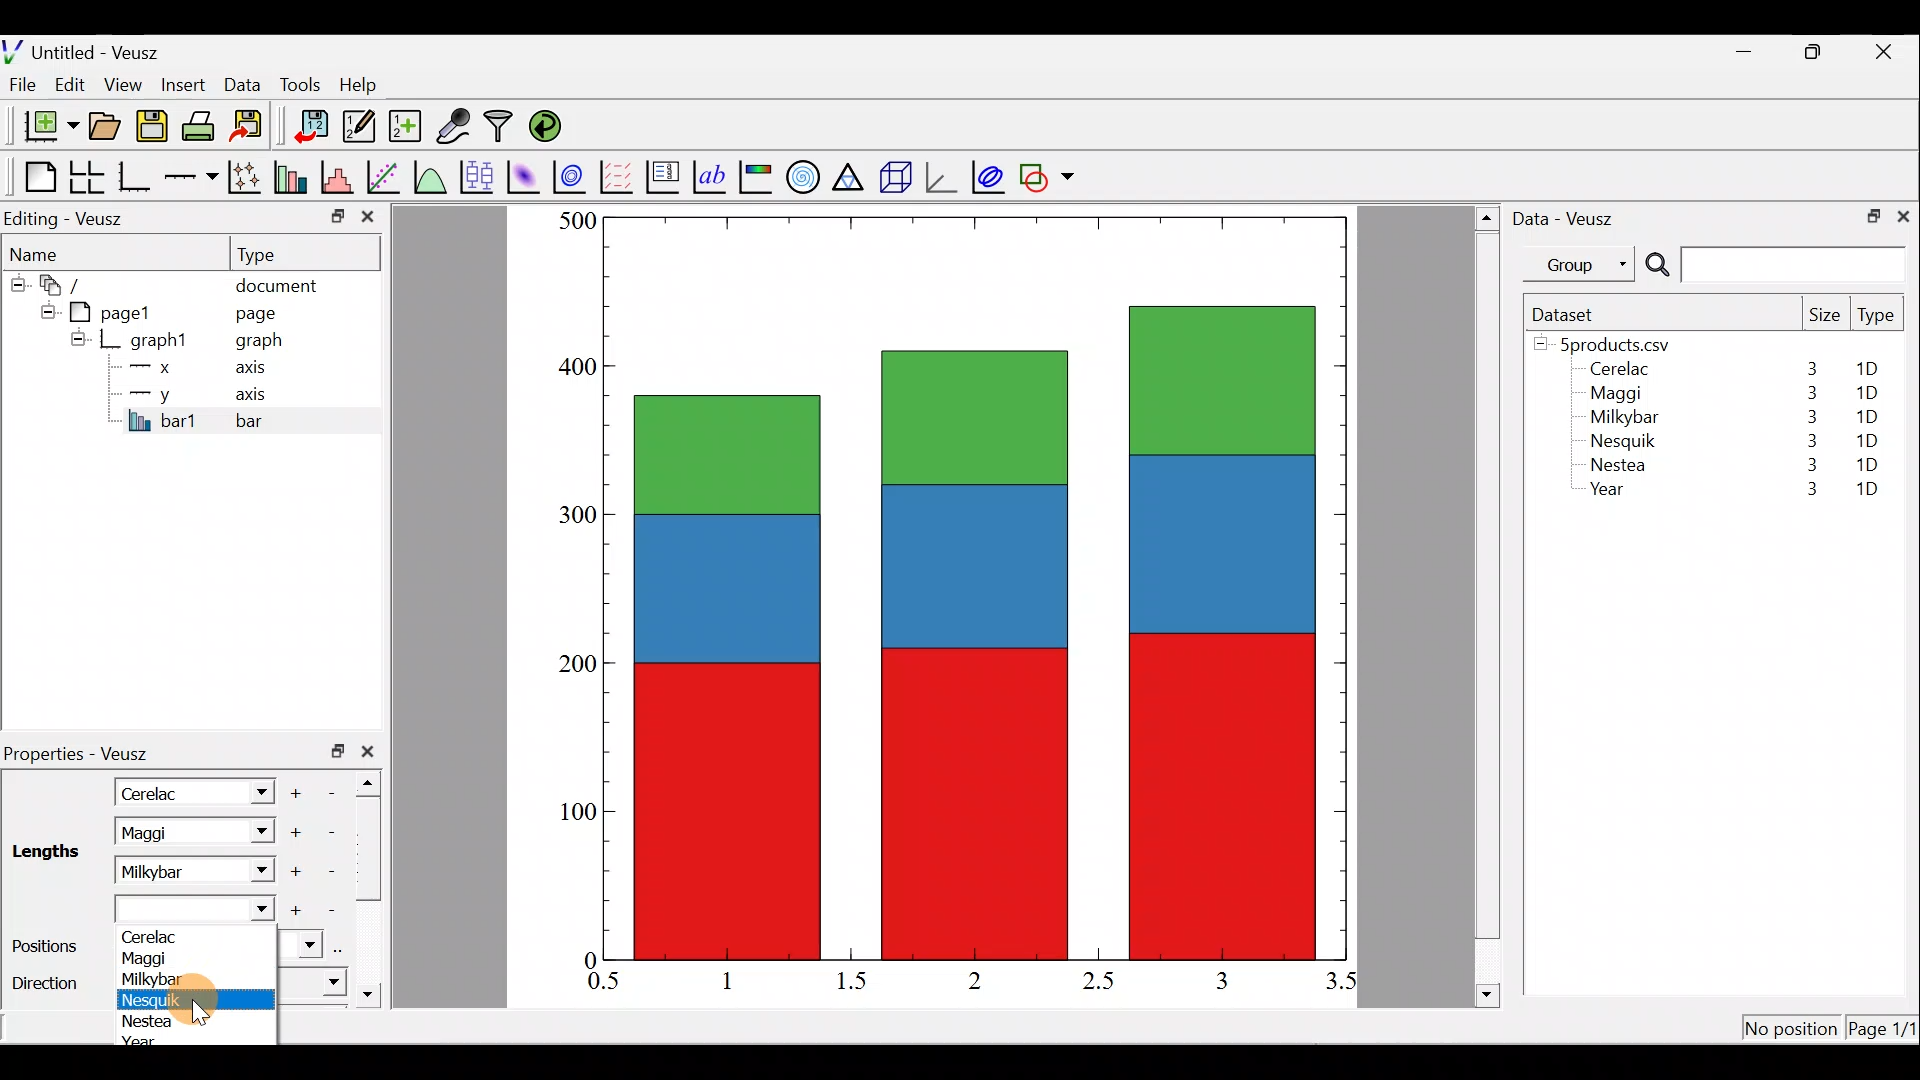 This screenshot has width=1920, height=1080. I want to click on close, so click(368, 221).